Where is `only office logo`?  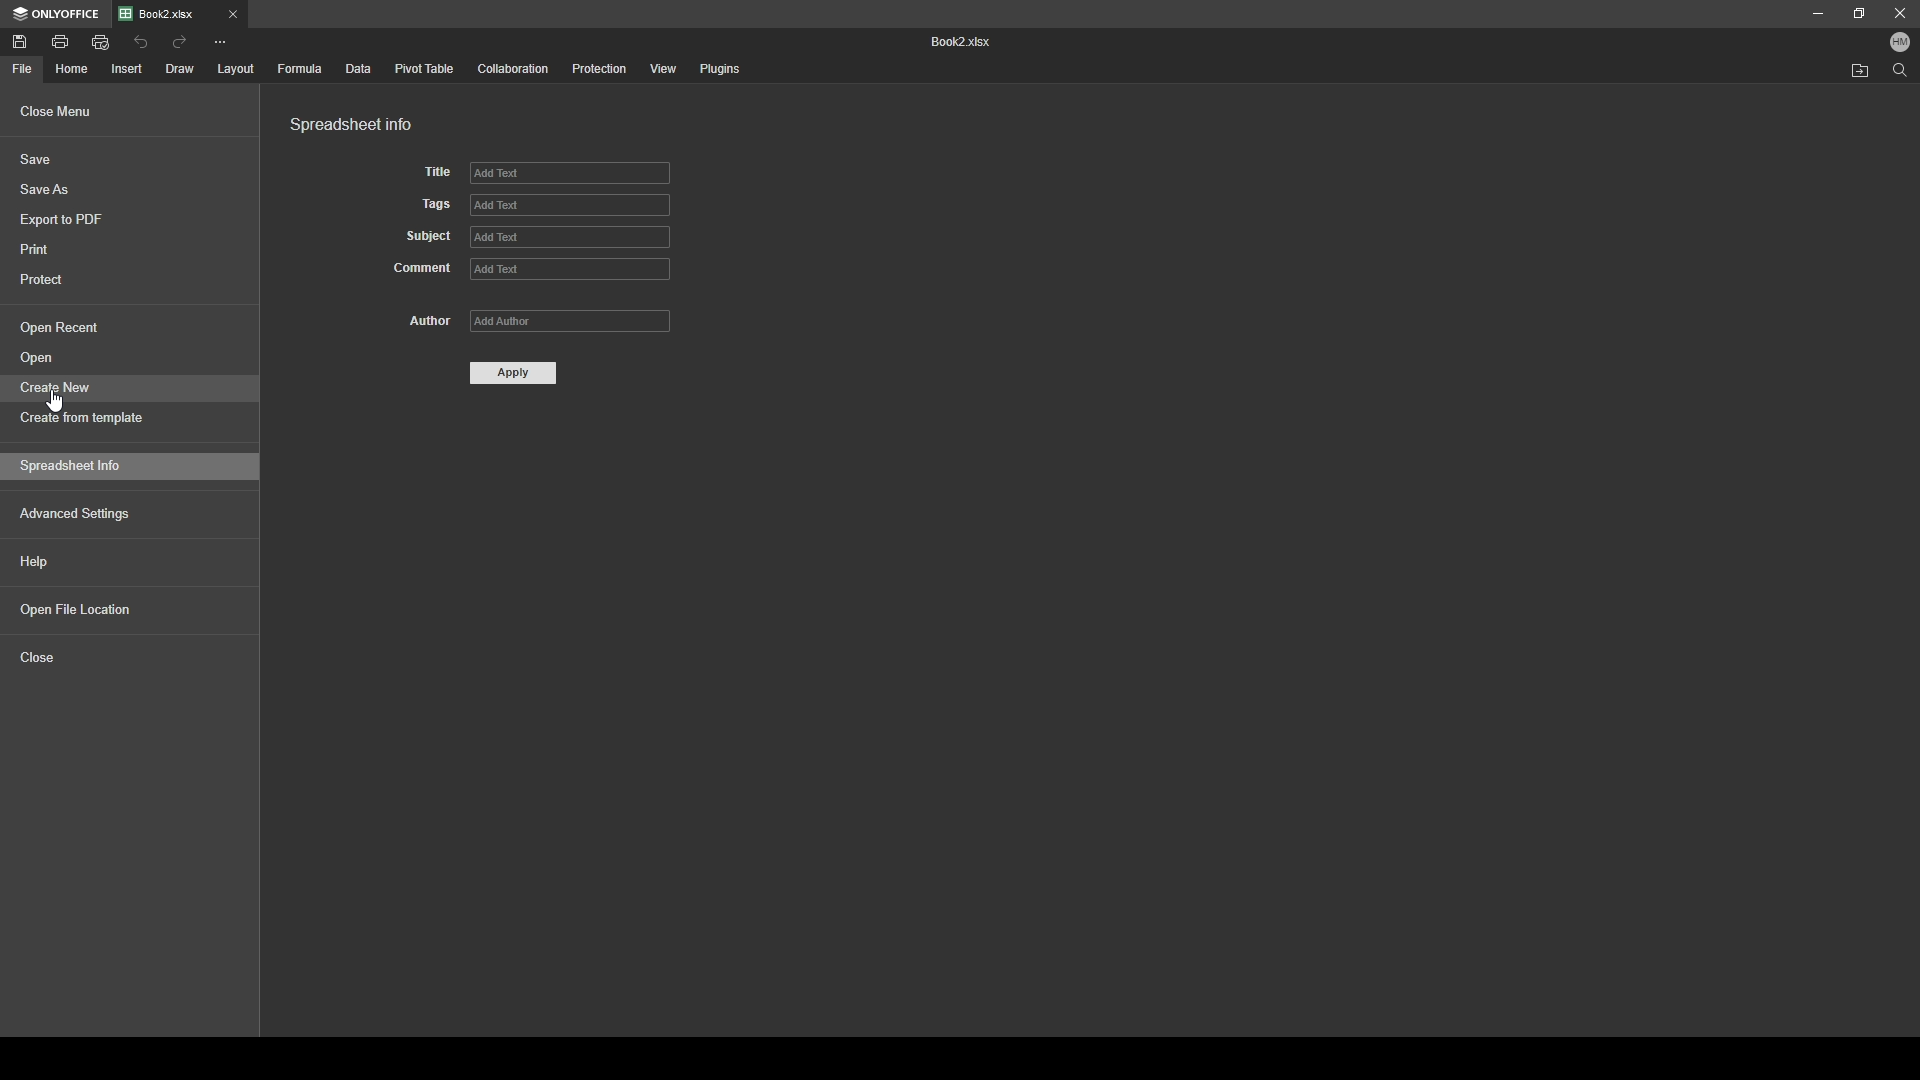
only office logo is located at coordinates (17, 15).